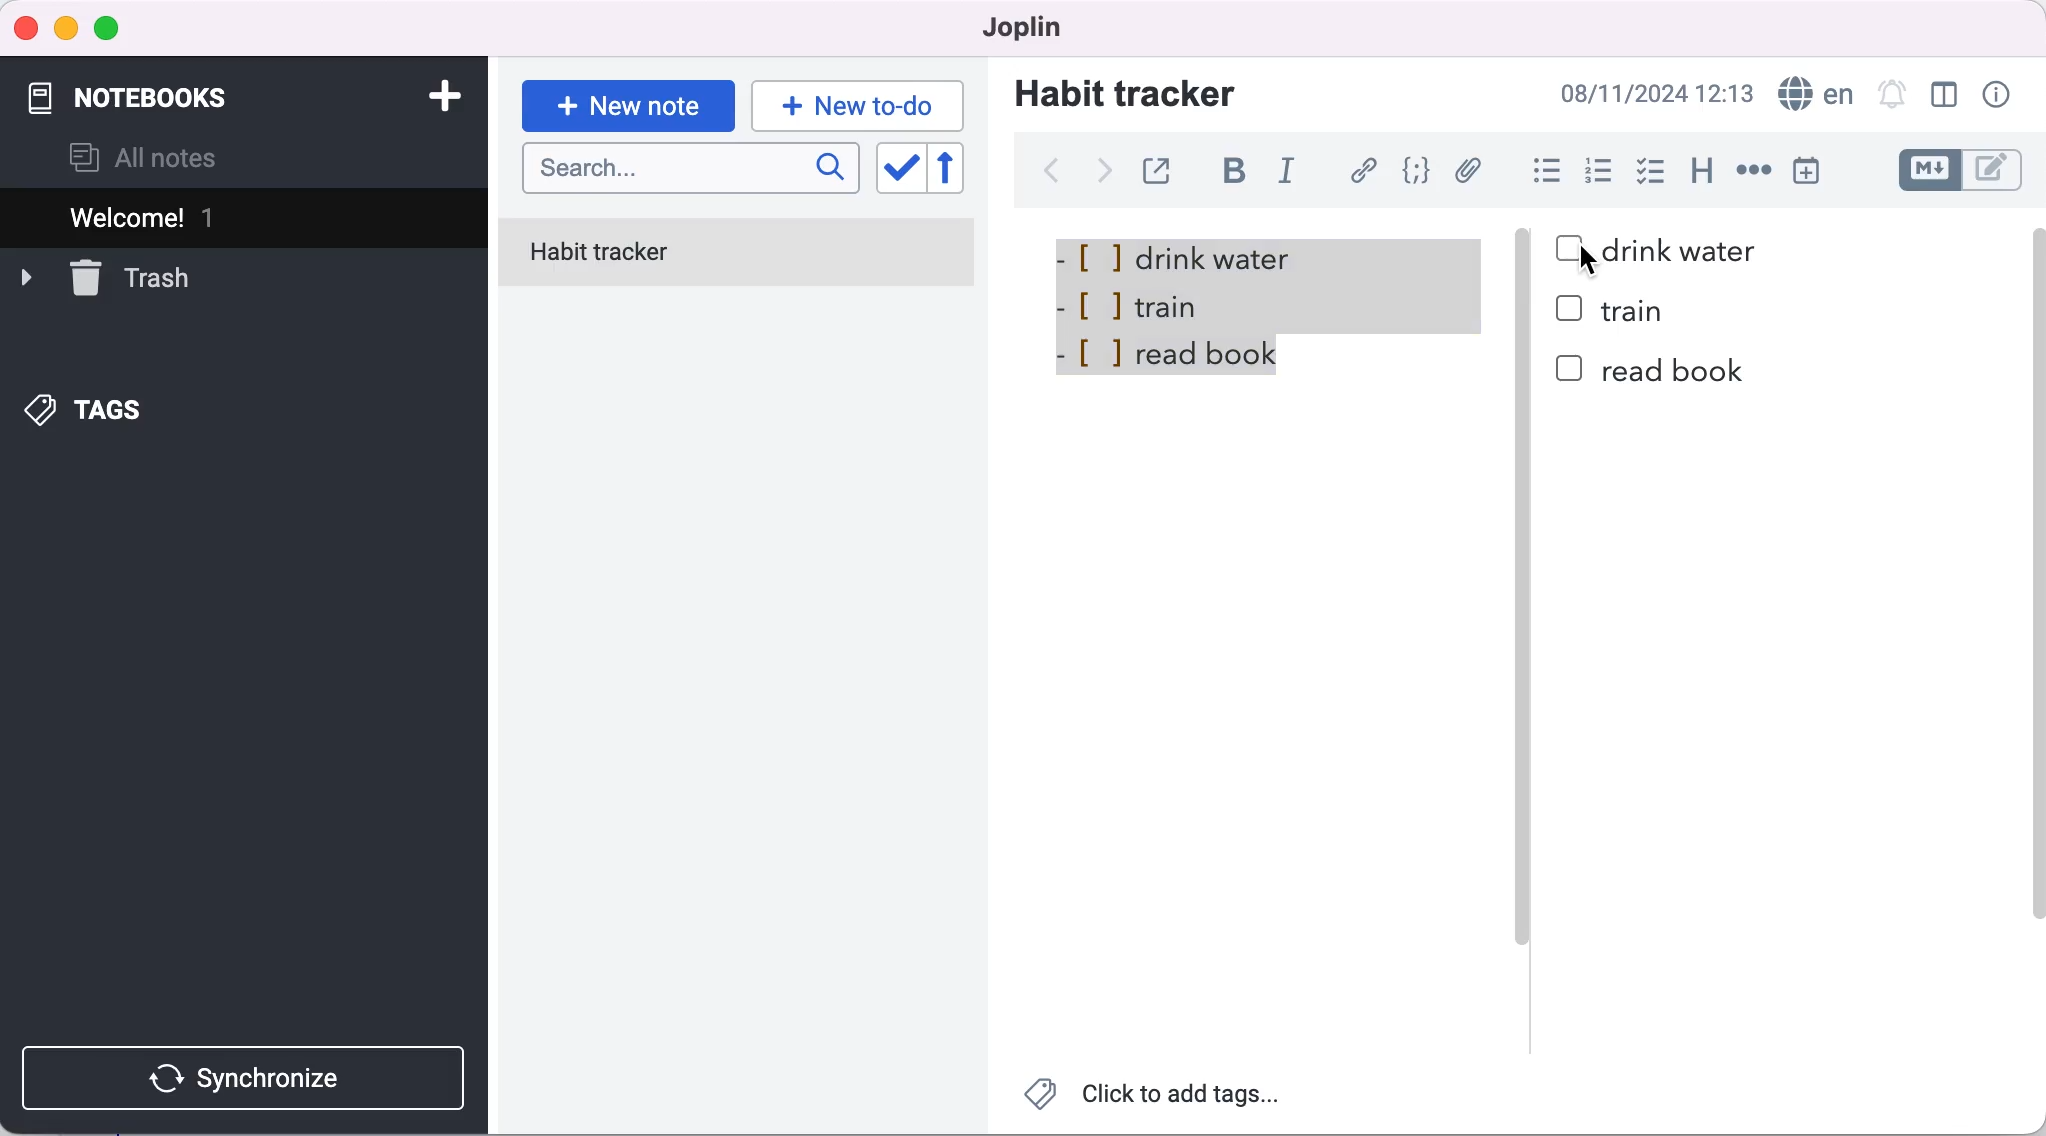 The height and width of the screenshot is (1136, 2046). Describe the element at coordinates (1675, 370) in the screenshot. I see `Read book` at that location.